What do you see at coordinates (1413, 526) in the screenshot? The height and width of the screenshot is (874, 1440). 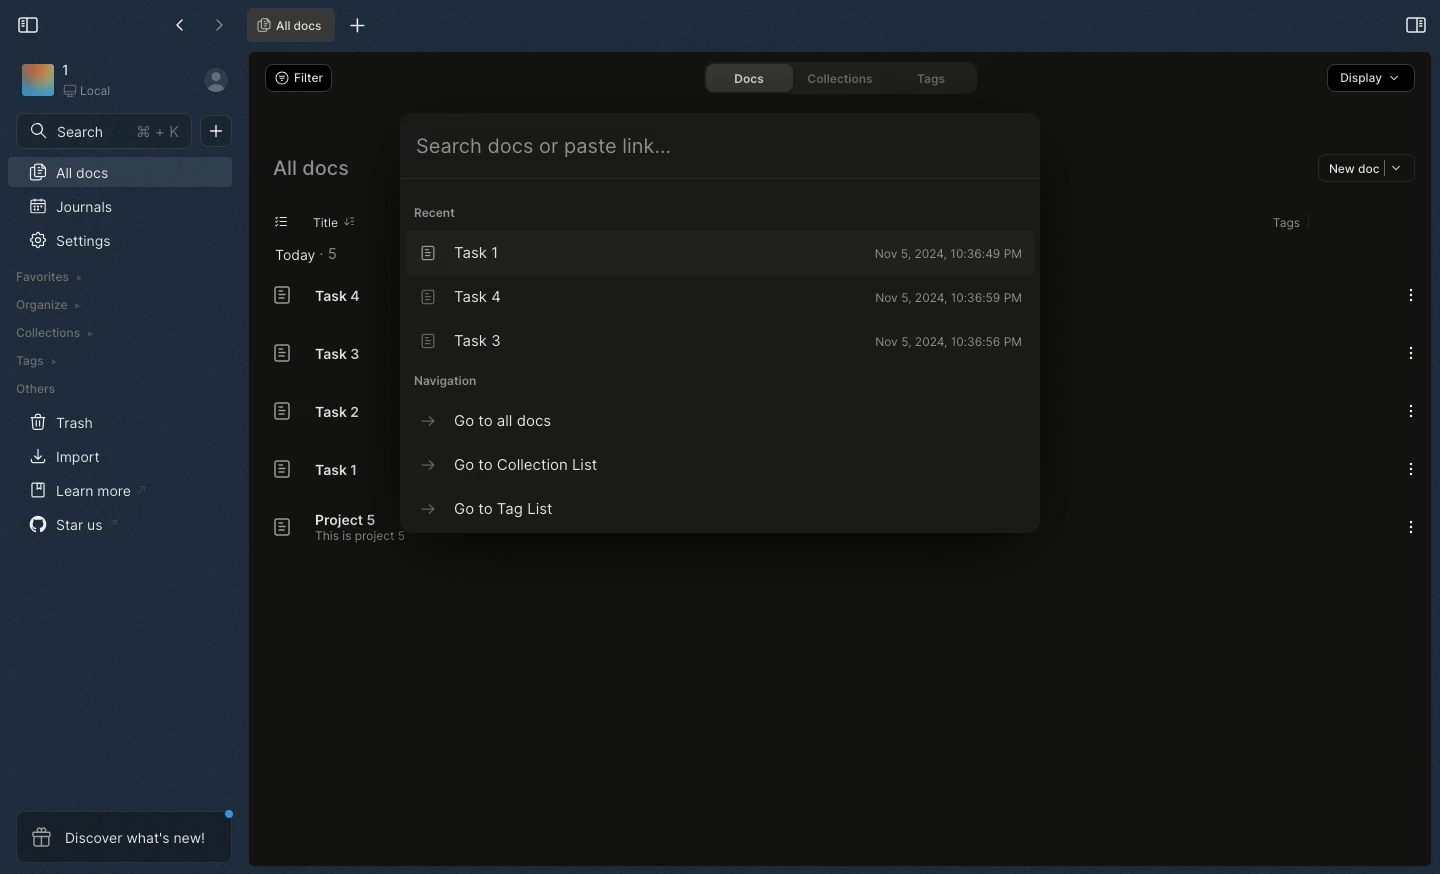 I see `Options` at bounding box center [1413, 526].